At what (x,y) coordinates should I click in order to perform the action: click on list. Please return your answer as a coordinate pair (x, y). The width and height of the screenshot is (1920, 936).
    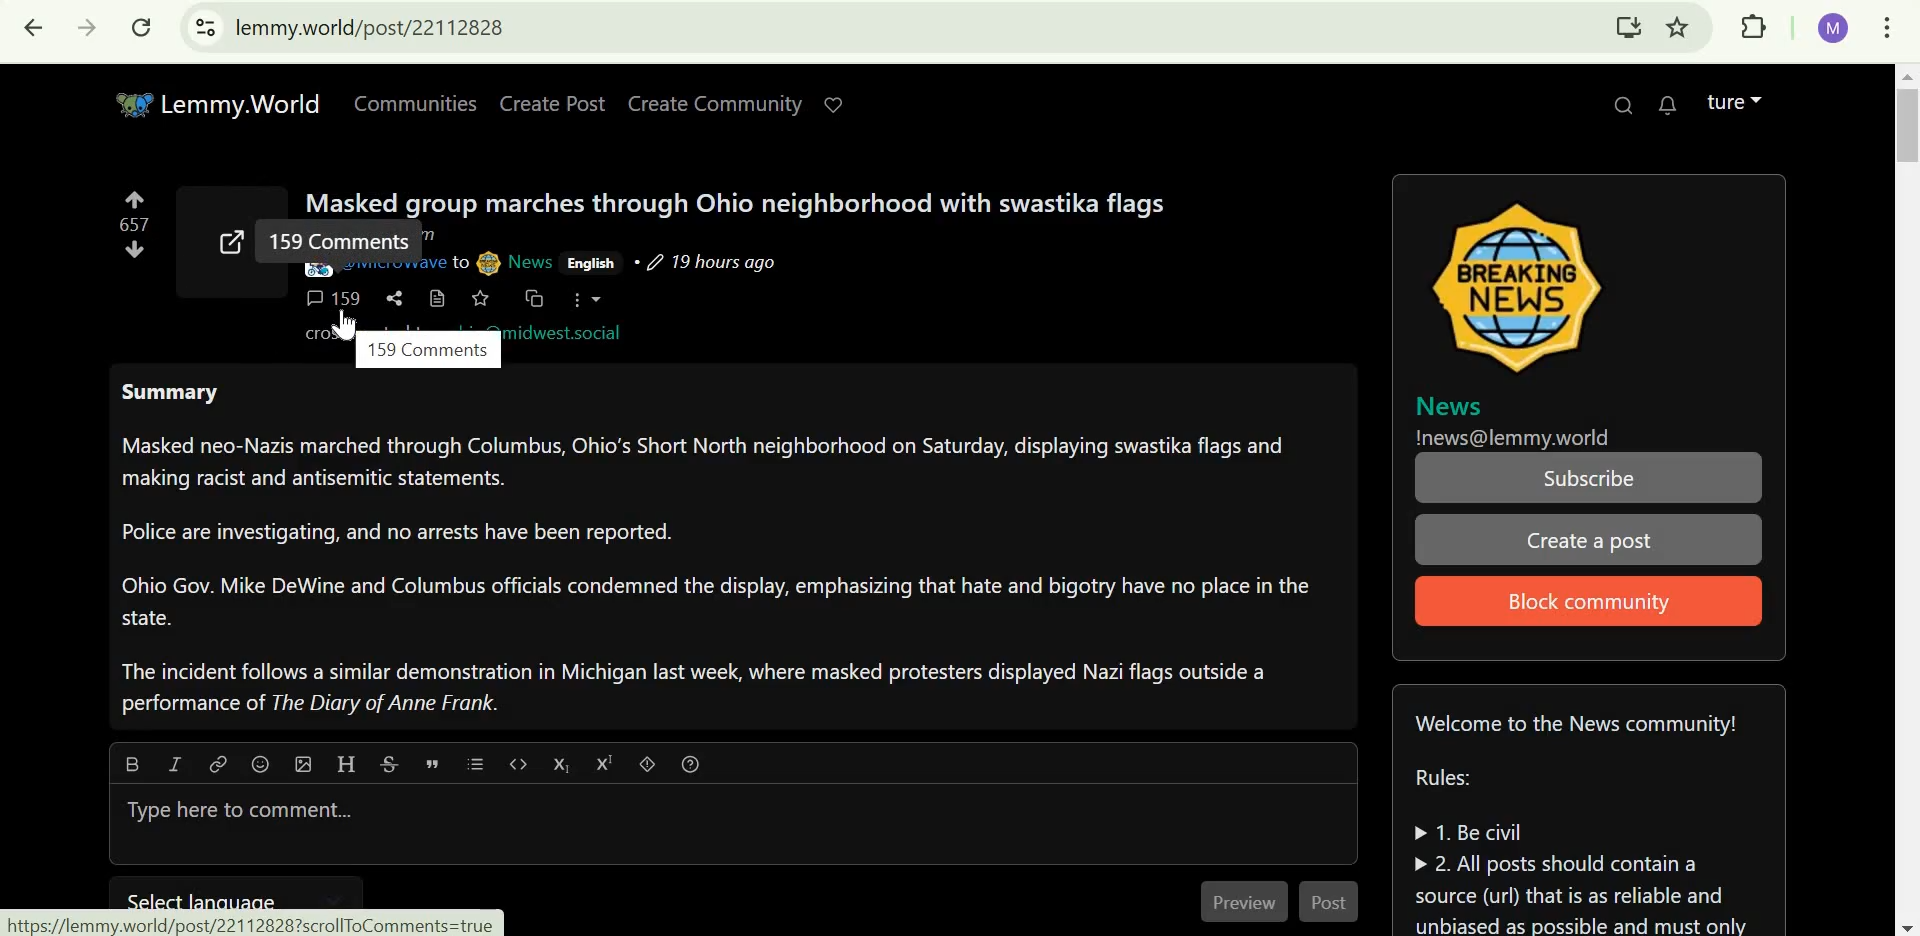
    Looking at the image, I should click on (477, 764).